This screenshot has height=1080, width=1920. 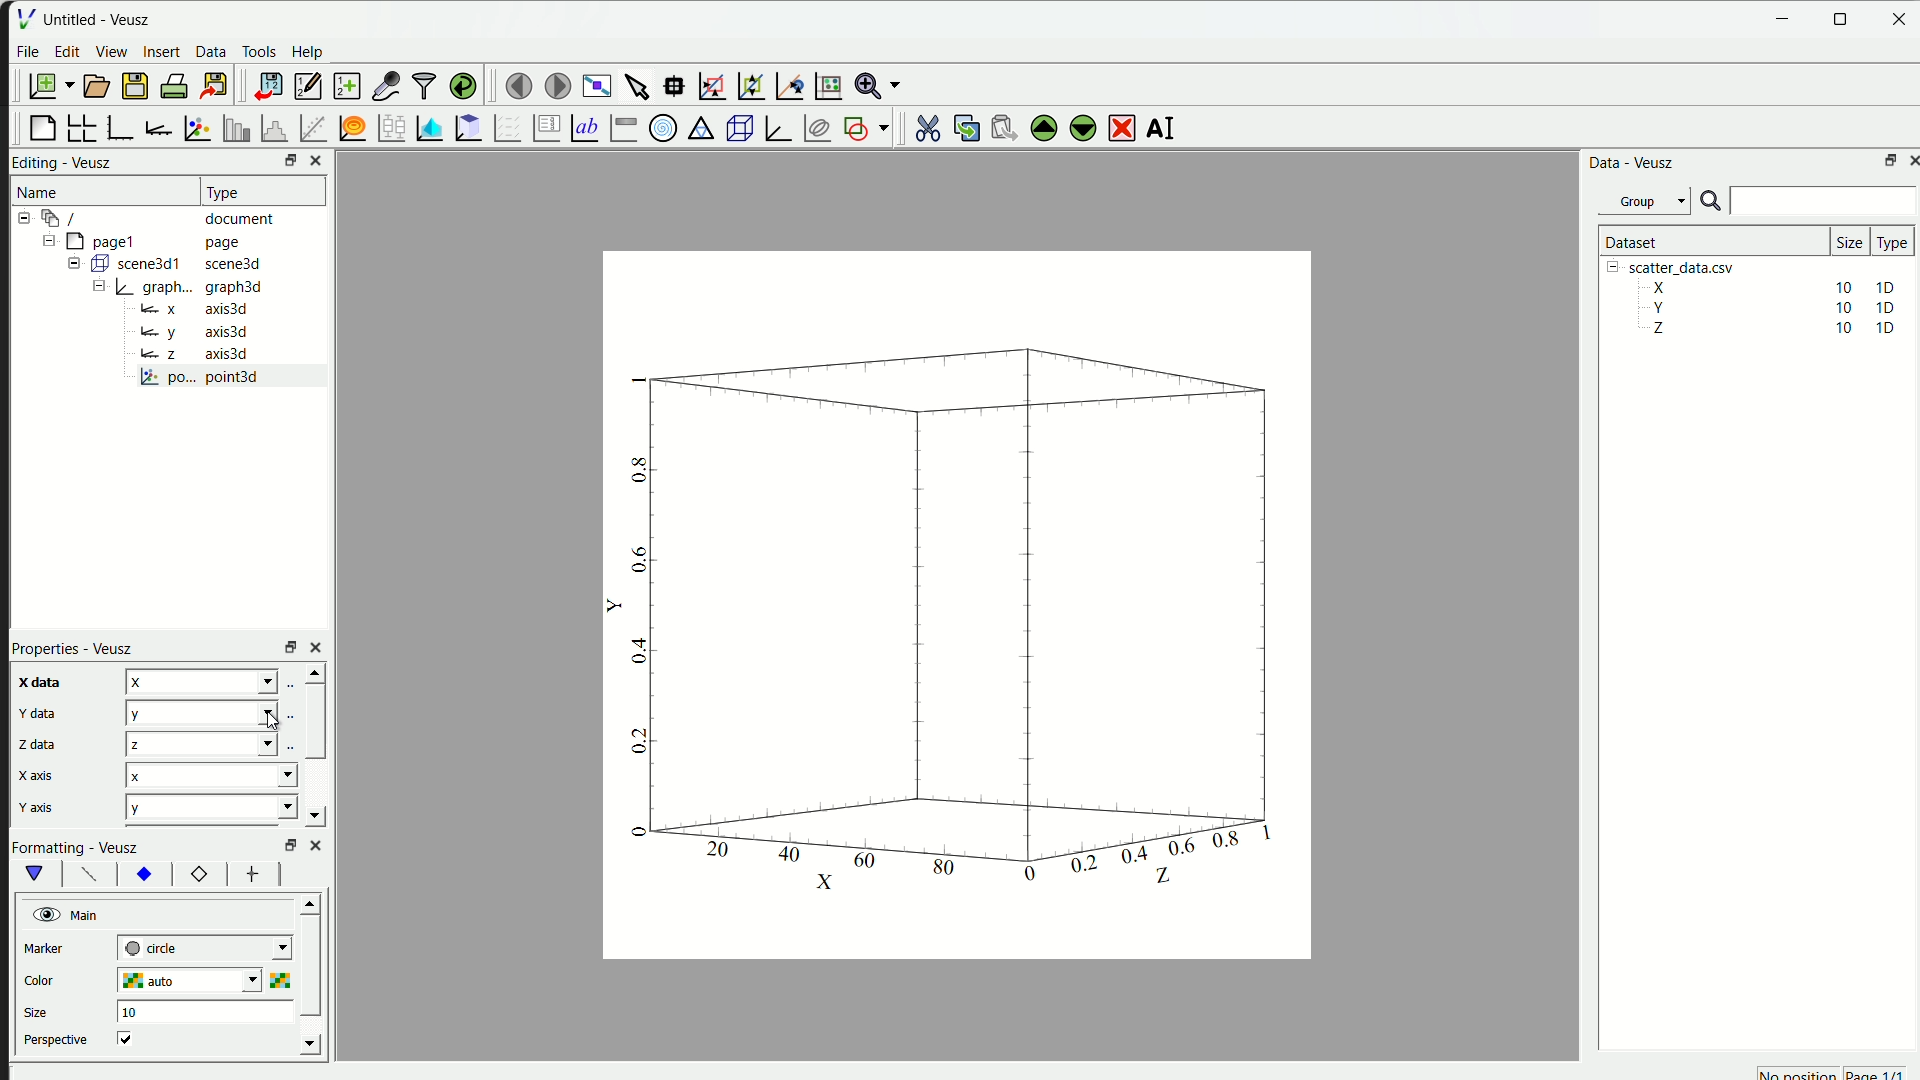 What do you see at coordinates (80, 126) in the screenshot?
I see `arrange graph in grid` at bounding box center [80, 126].